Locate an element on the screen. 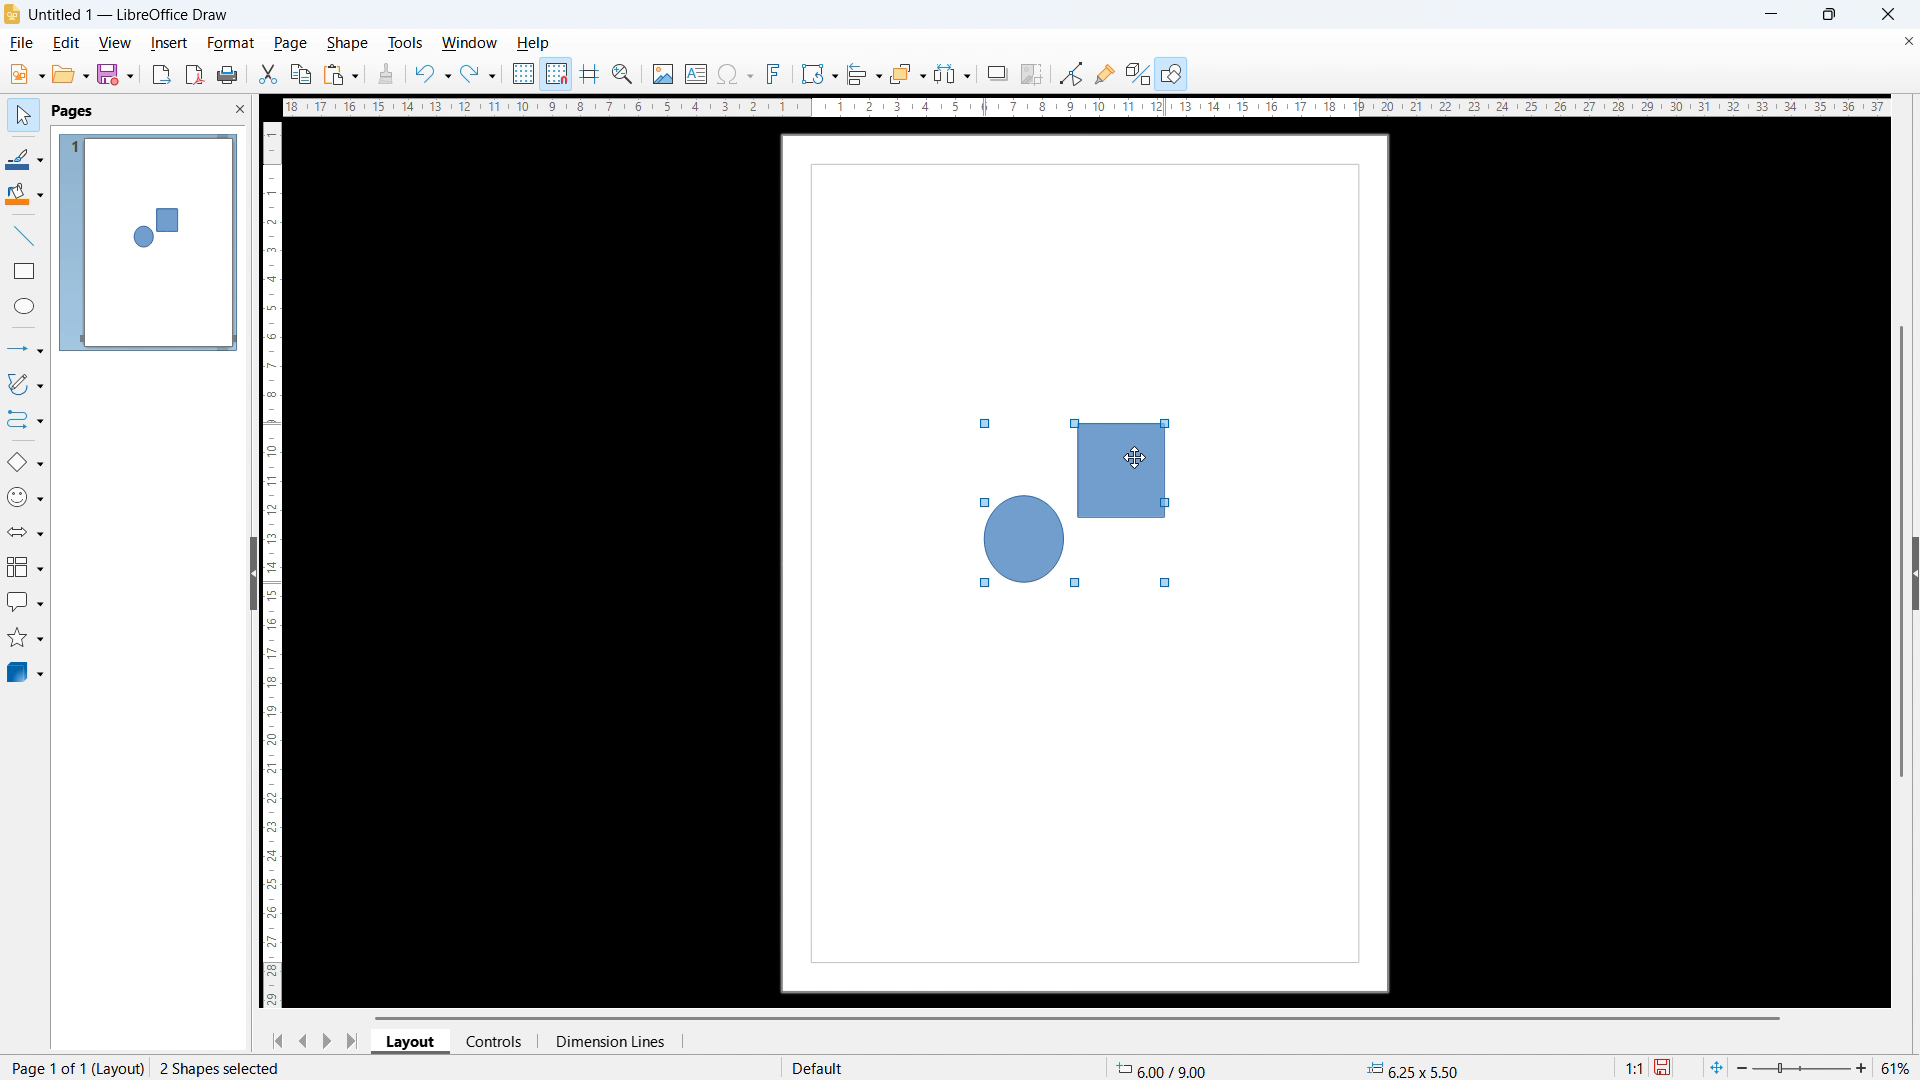 The height and width of the screenshot is (1080, 1920). select is located at coordinates (23, 116).